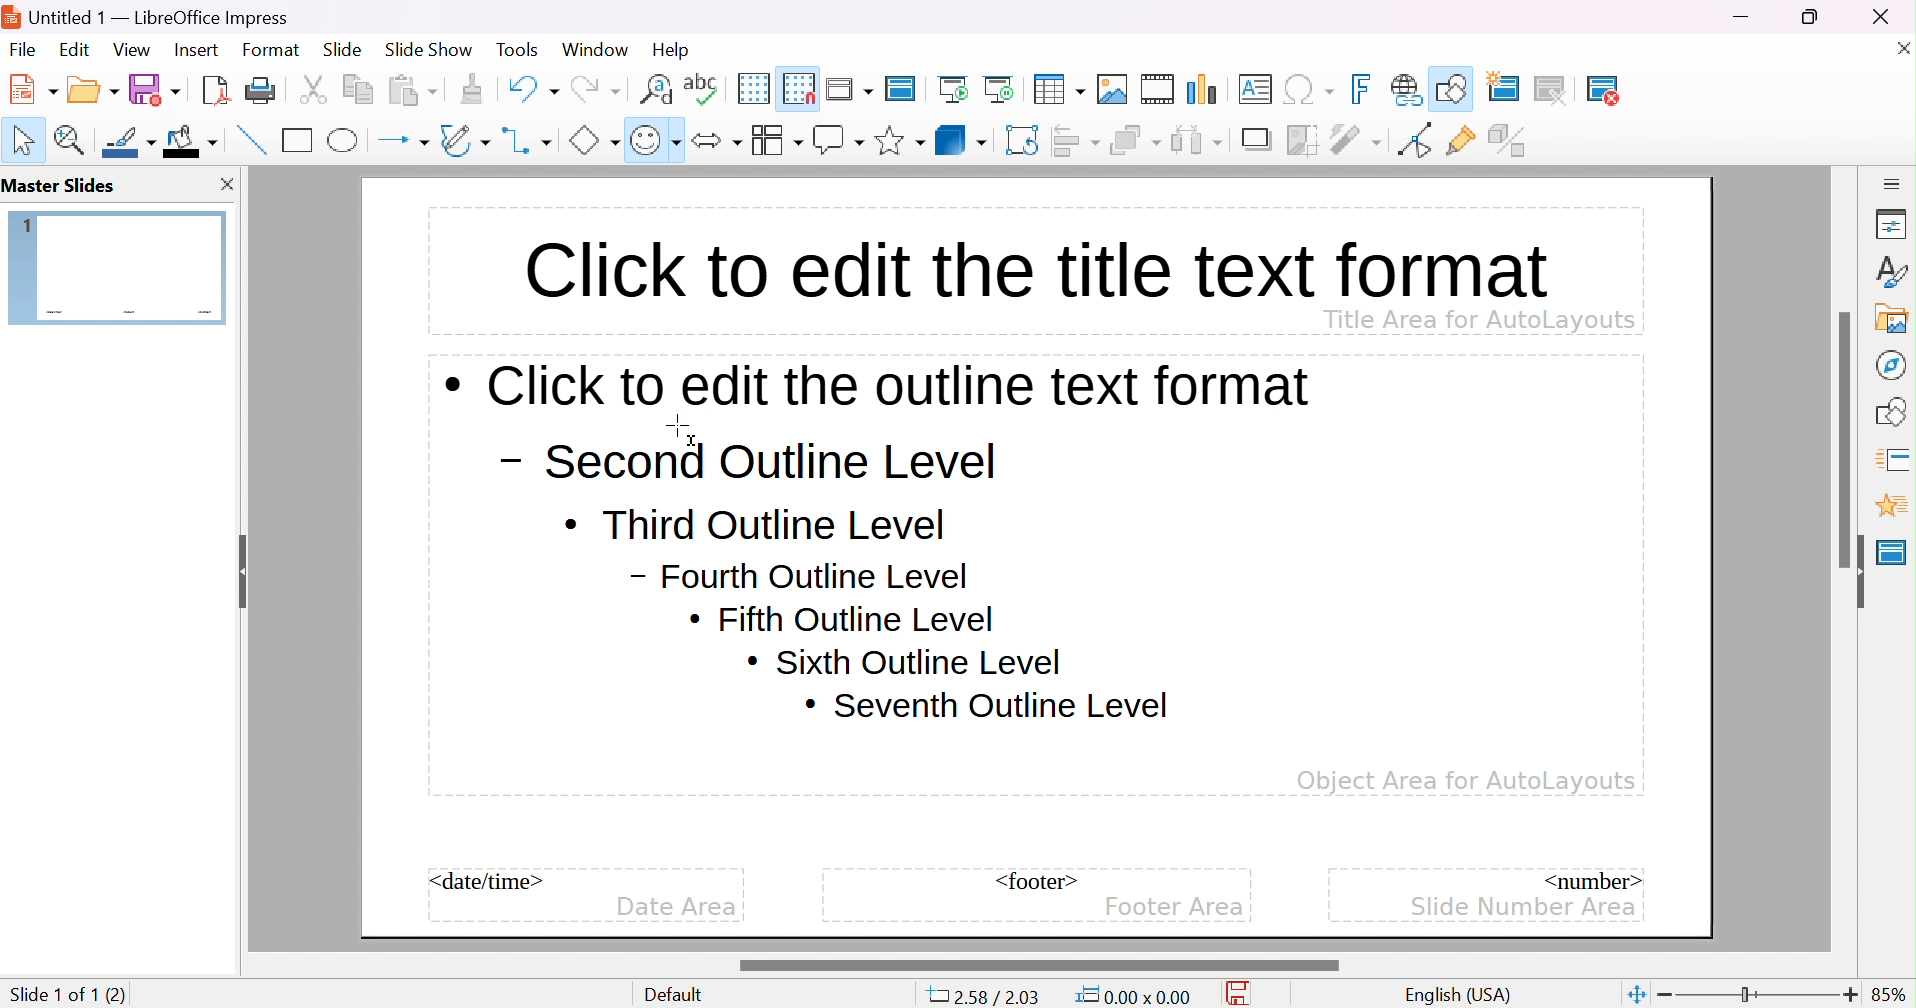 This screenshot has height=1008, width=1916. Describe the element at coordinates (676, 908) in the screenshot. I see `date area` at that location.